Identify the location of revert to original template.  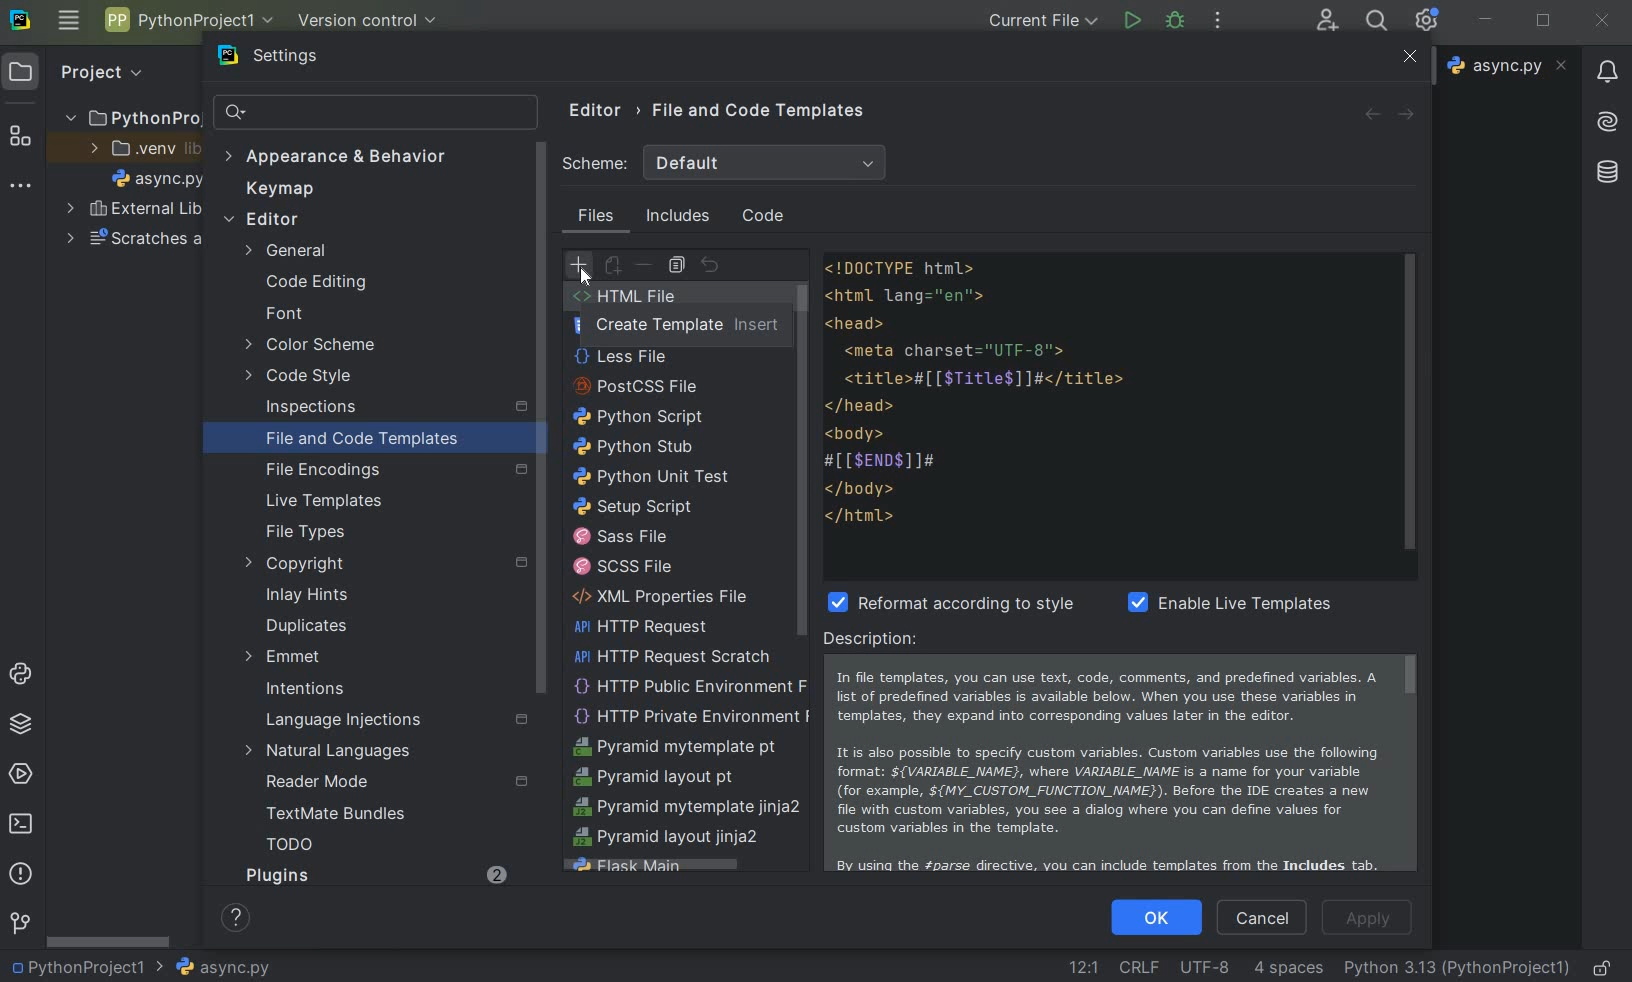
(712, 265).